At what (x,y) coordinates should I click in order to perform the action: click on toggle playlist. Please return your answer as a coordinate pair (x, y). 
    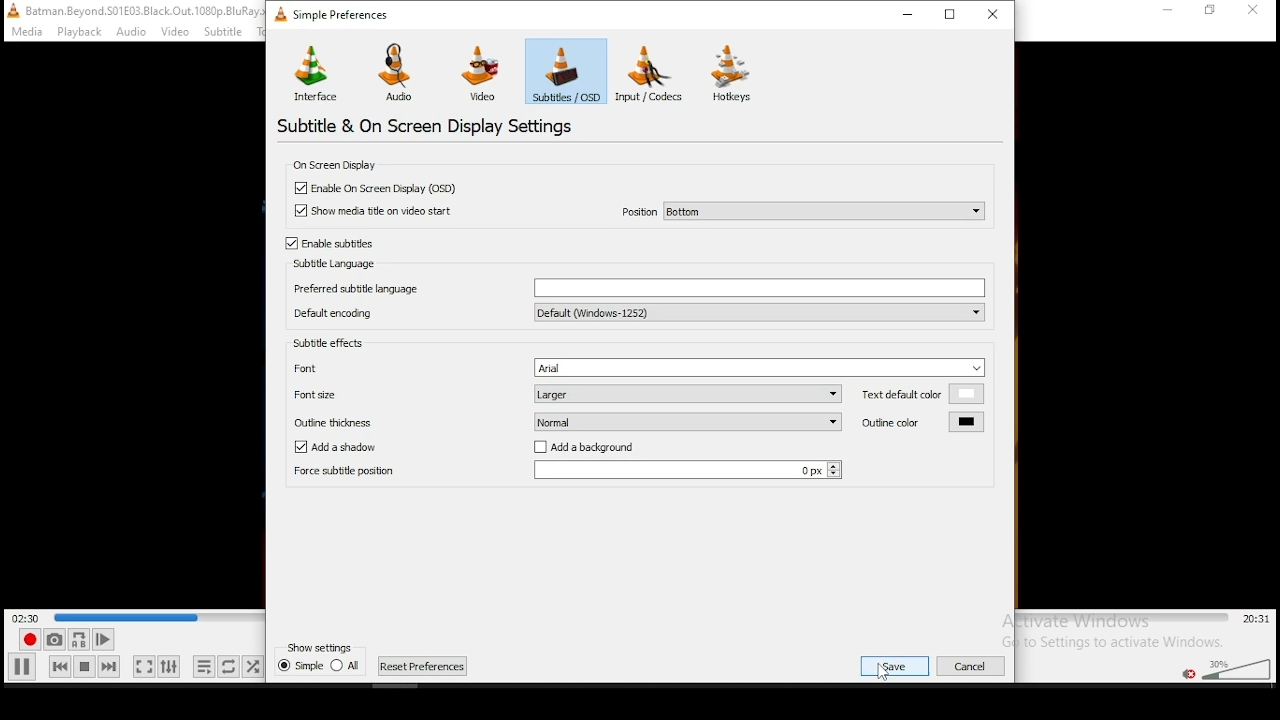
    Looking at the image, I should click on (204, 666).